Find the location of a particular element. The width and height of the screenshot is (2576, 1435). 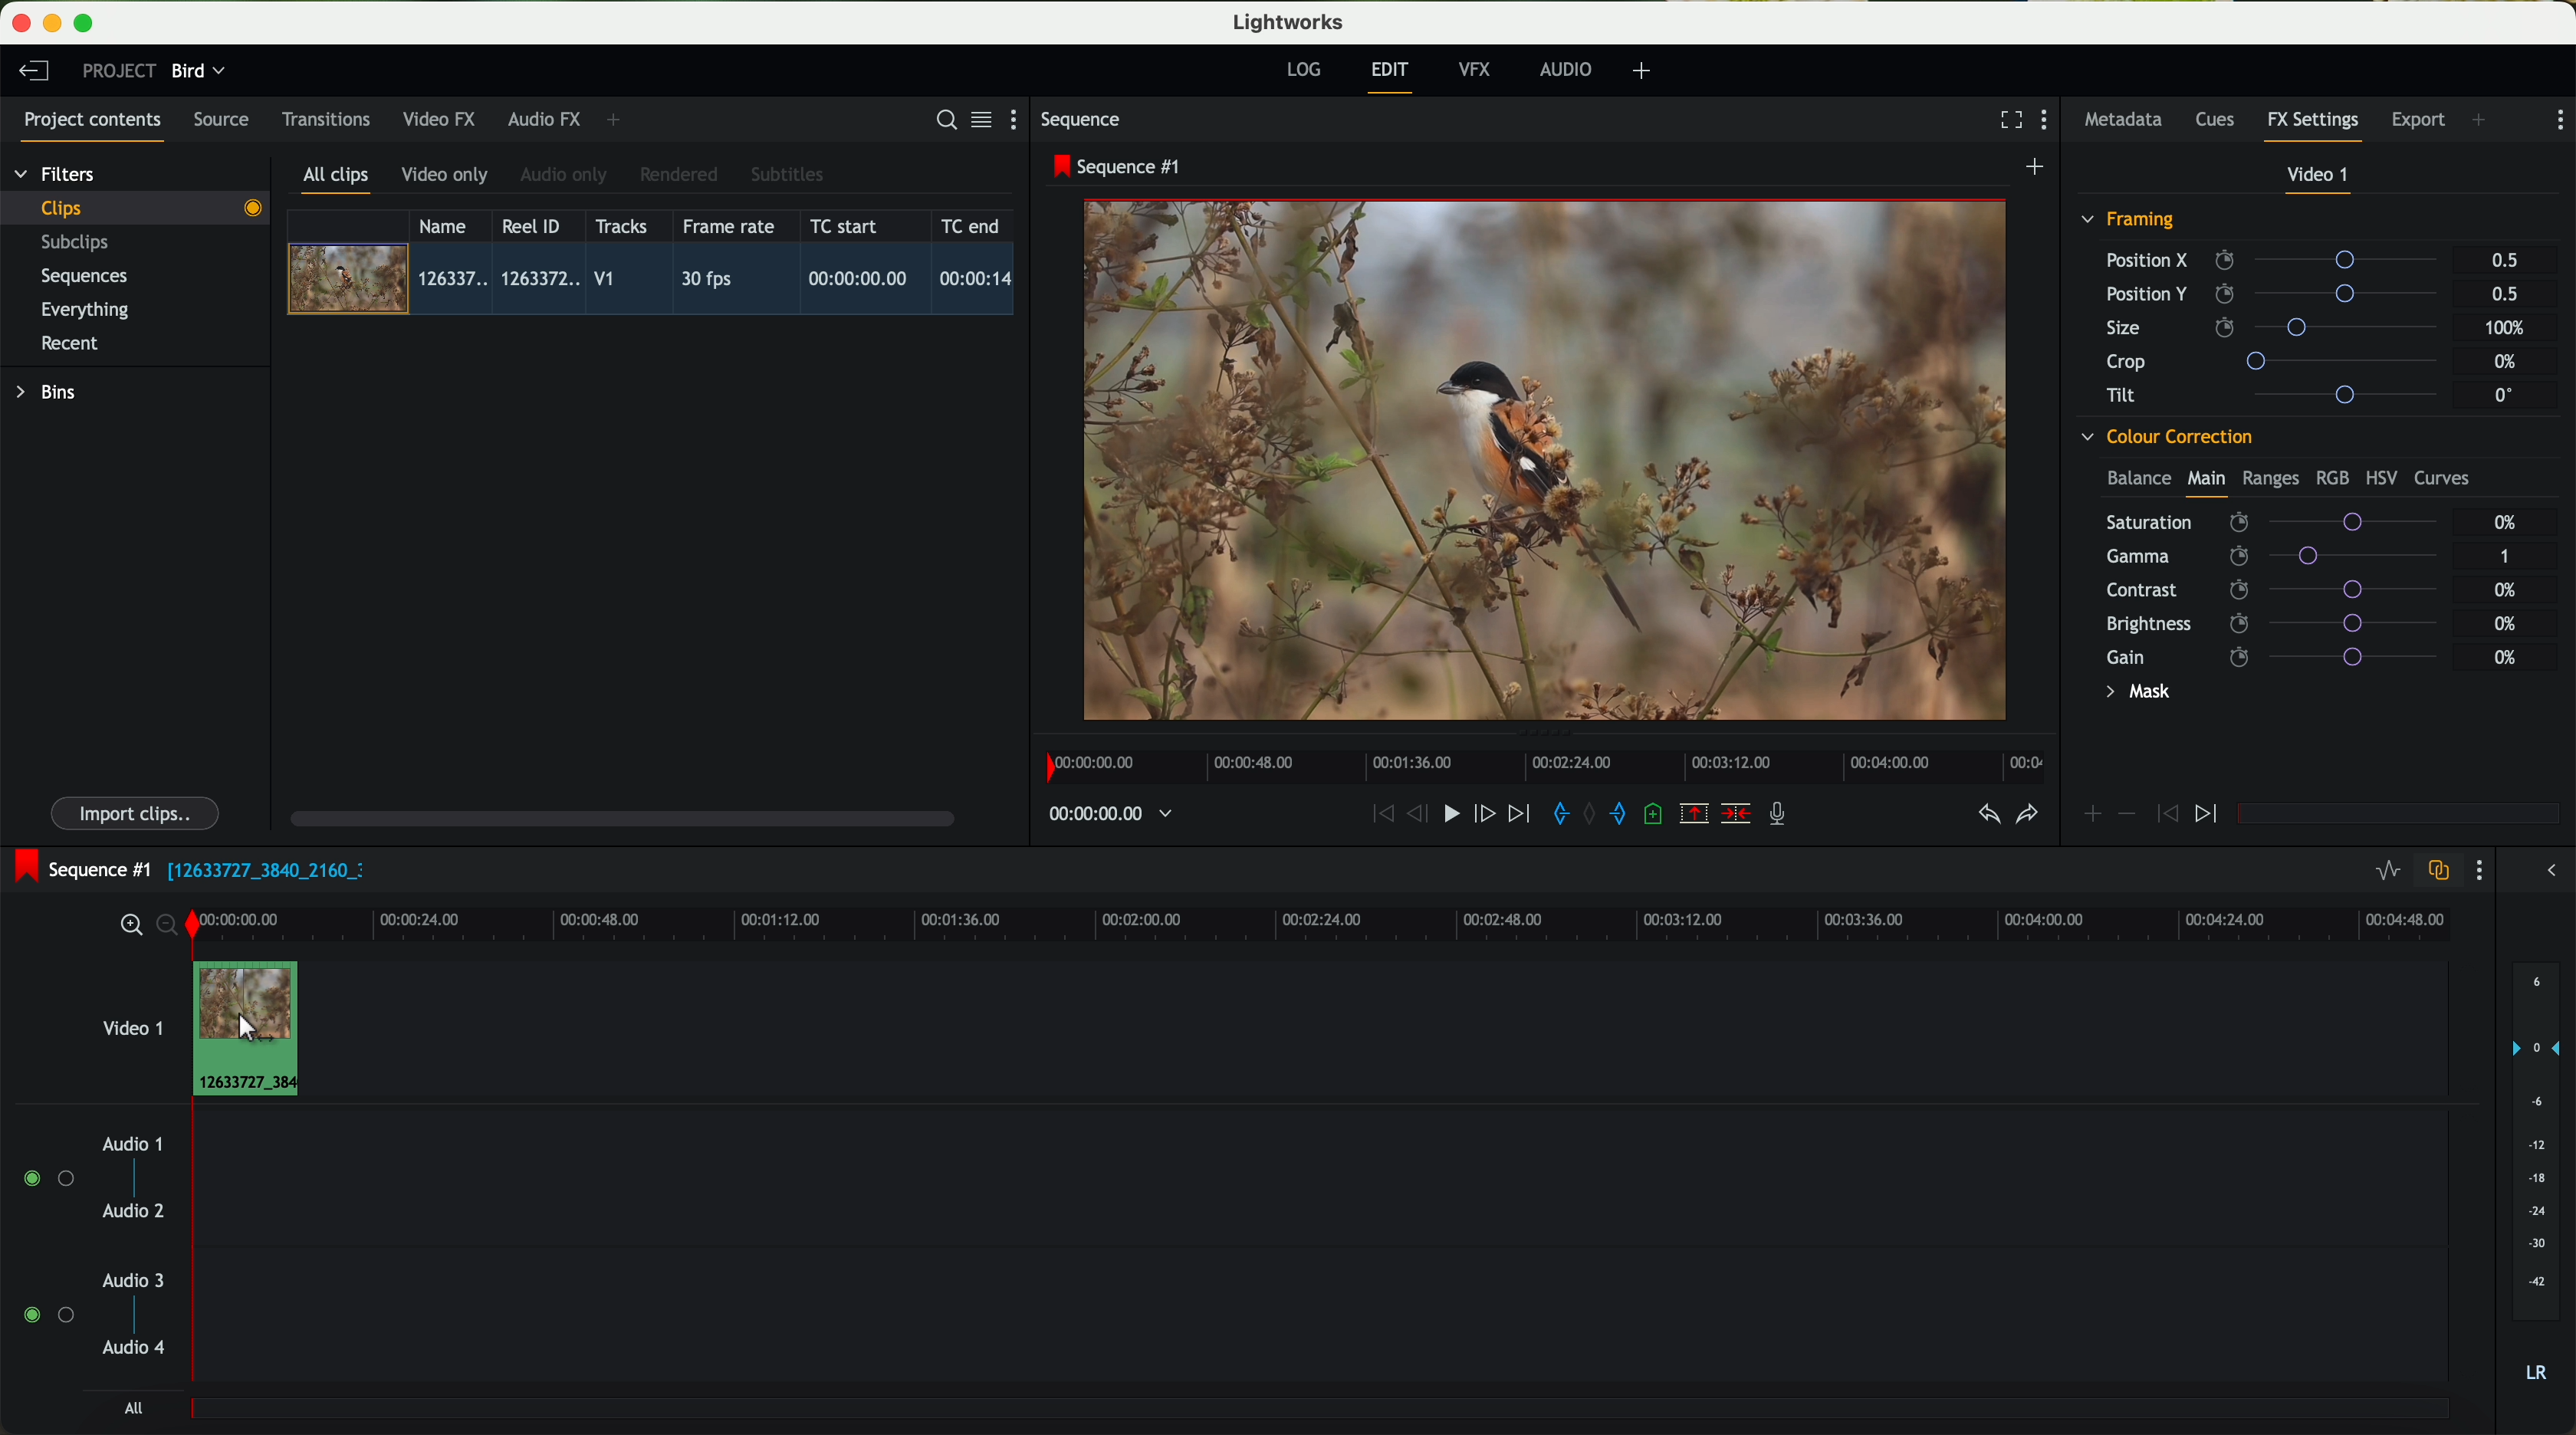

delete/cut is located at coordinates (1736, 814).